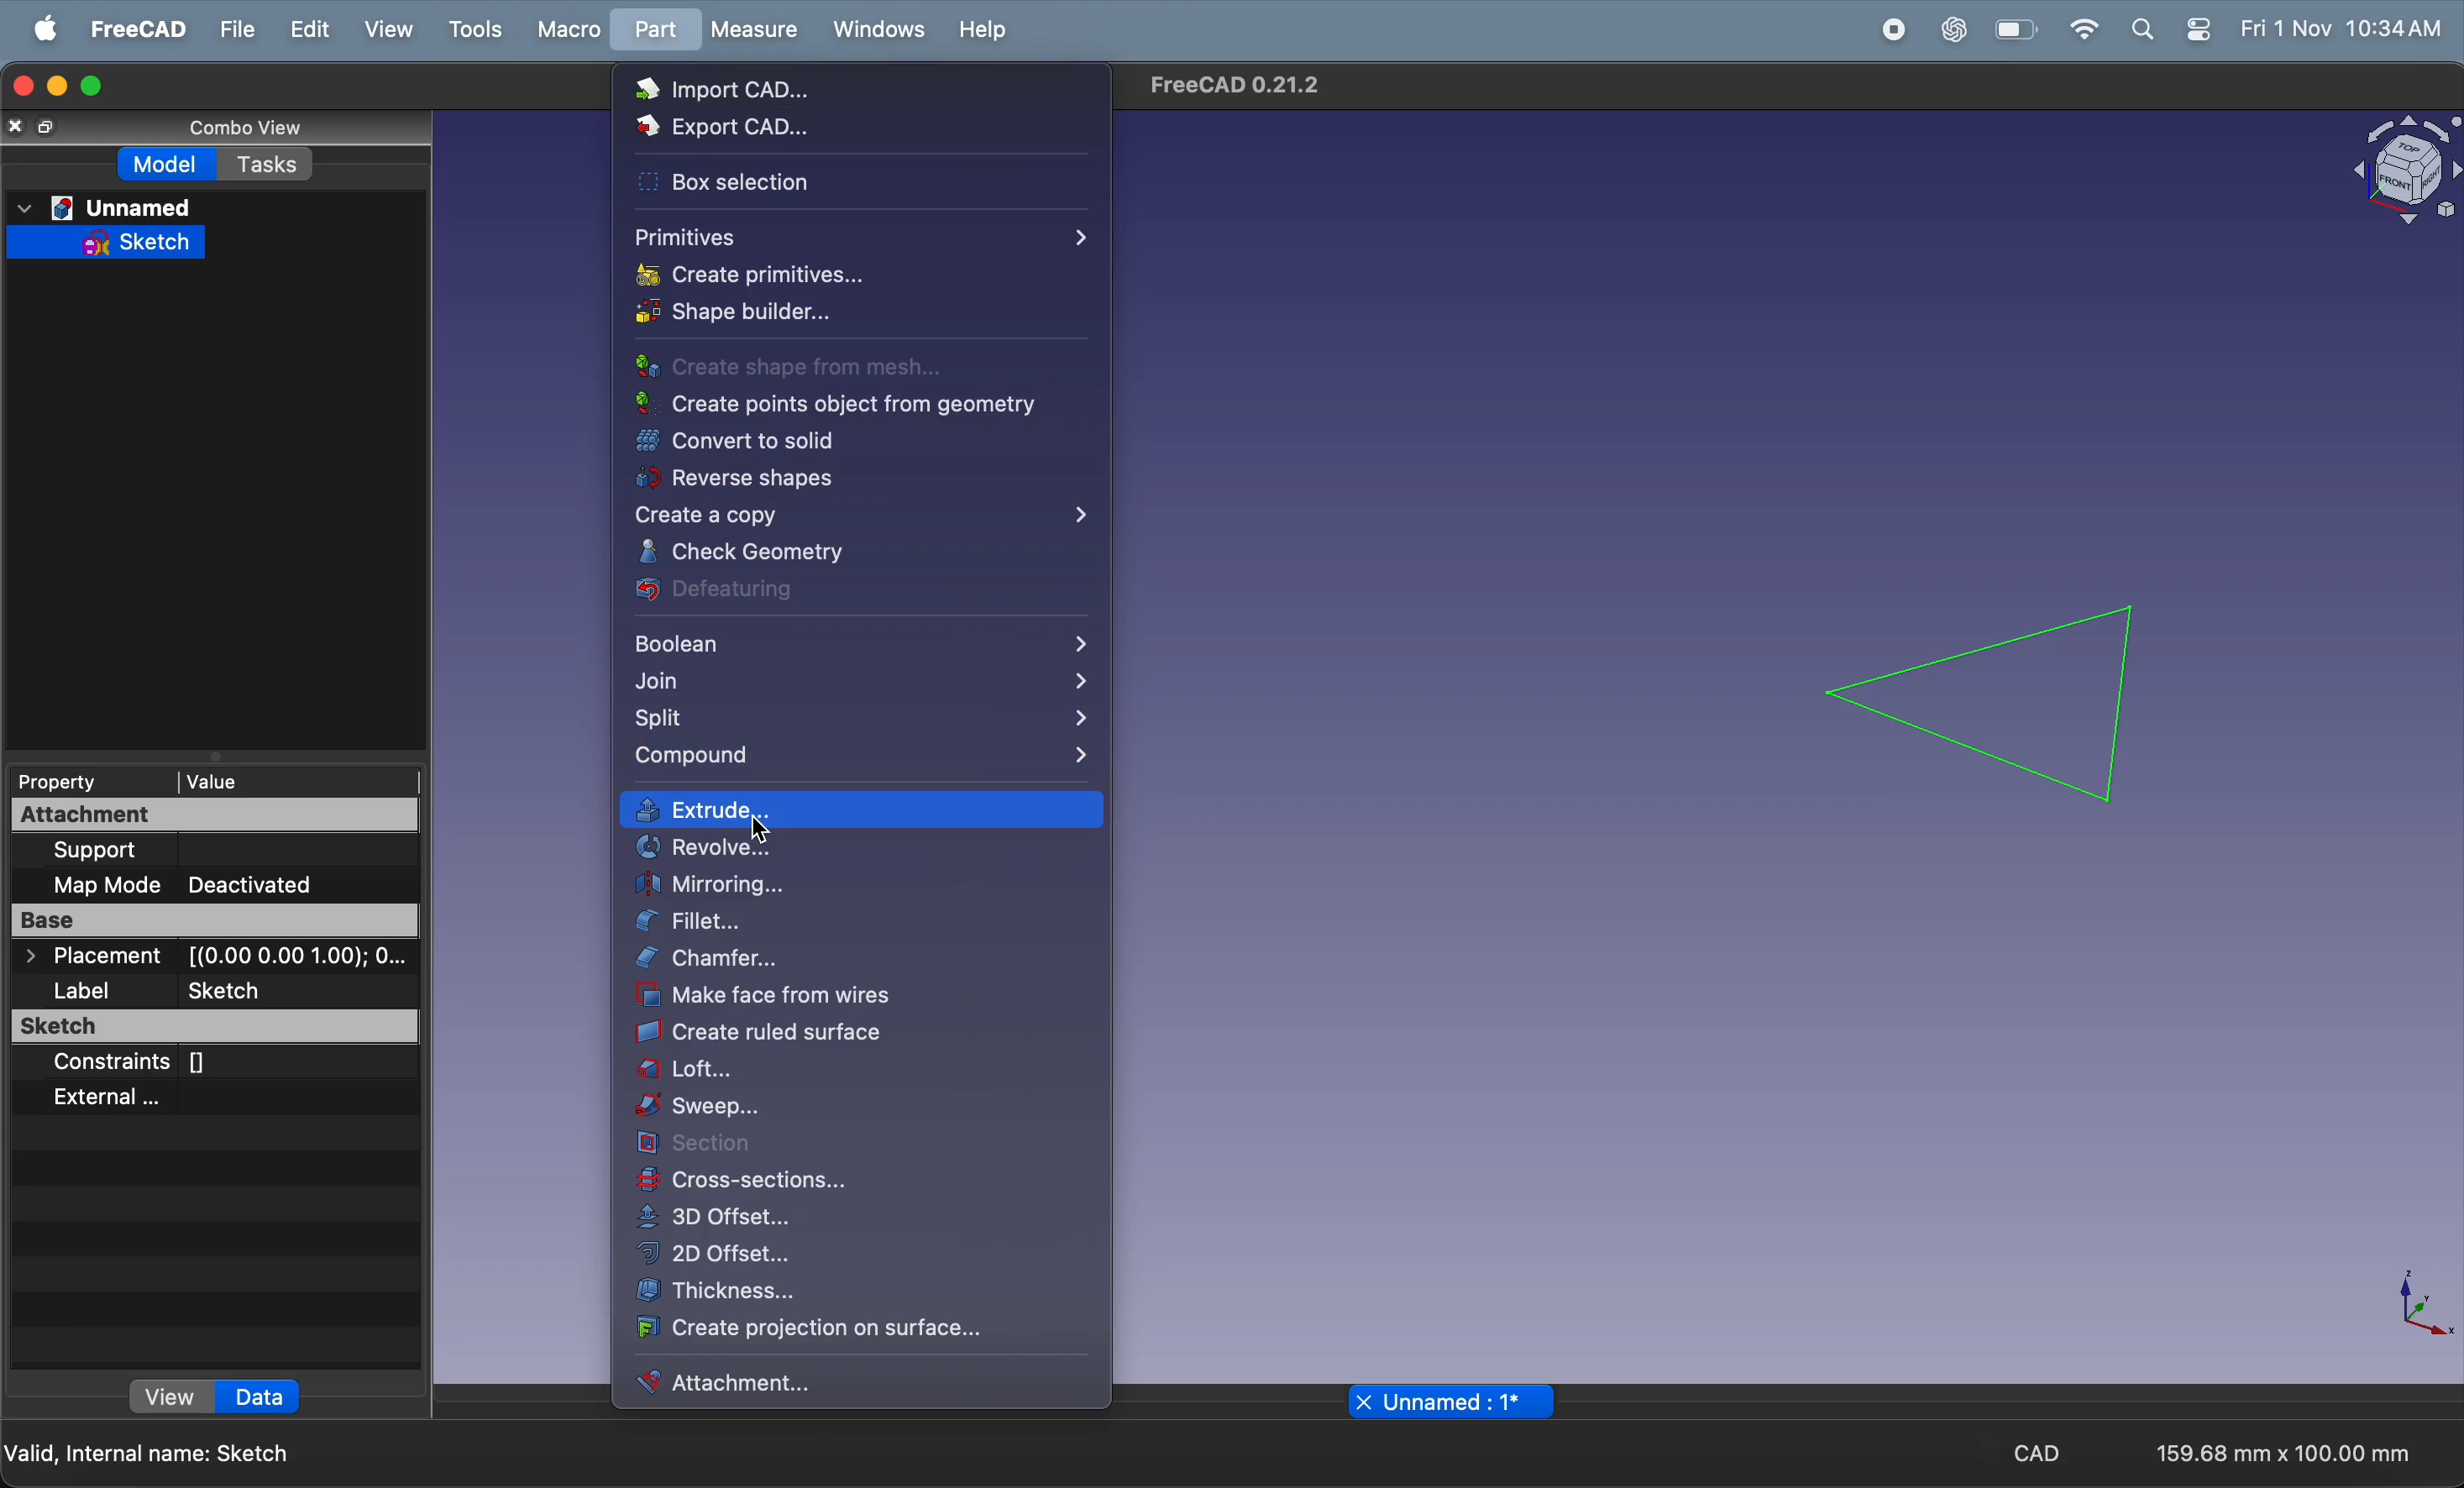  What do you see at coordinates (841, 592) in the screenshot?
I see `defeaturing` at bounding box center [841, 592].